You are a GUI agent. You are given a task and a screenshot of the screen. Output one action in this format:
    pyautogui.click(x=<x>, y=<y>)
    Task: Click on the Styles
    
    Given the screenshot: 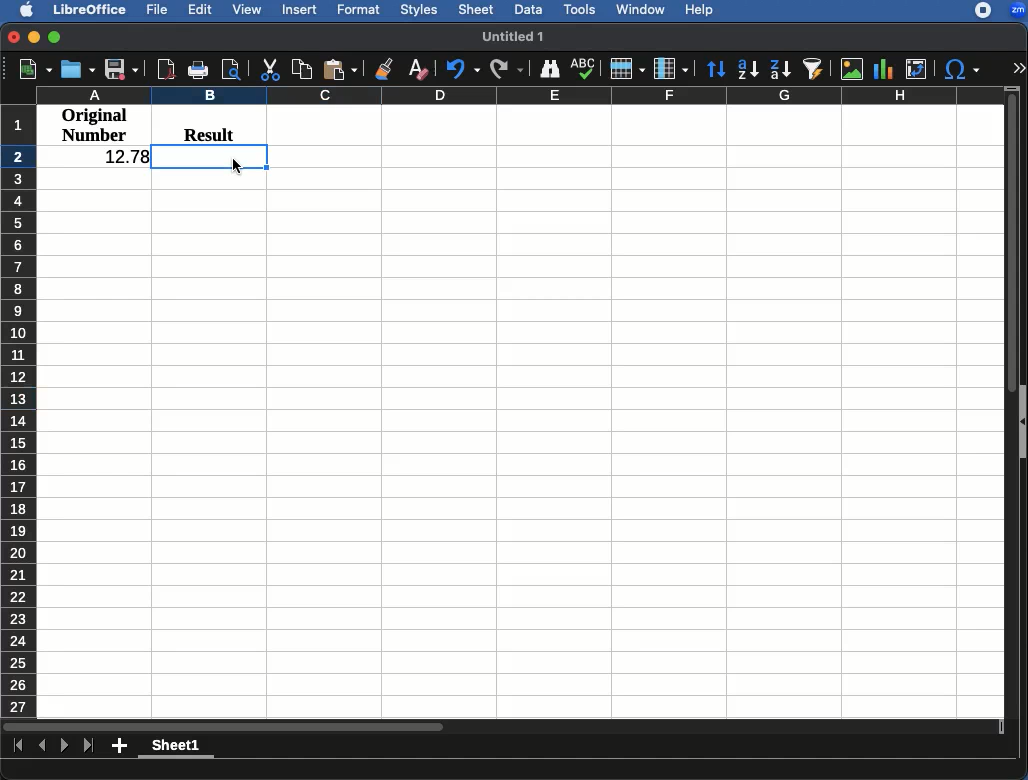 What is the action you would take?
    pyautogui.click(x=421, y=9)
    